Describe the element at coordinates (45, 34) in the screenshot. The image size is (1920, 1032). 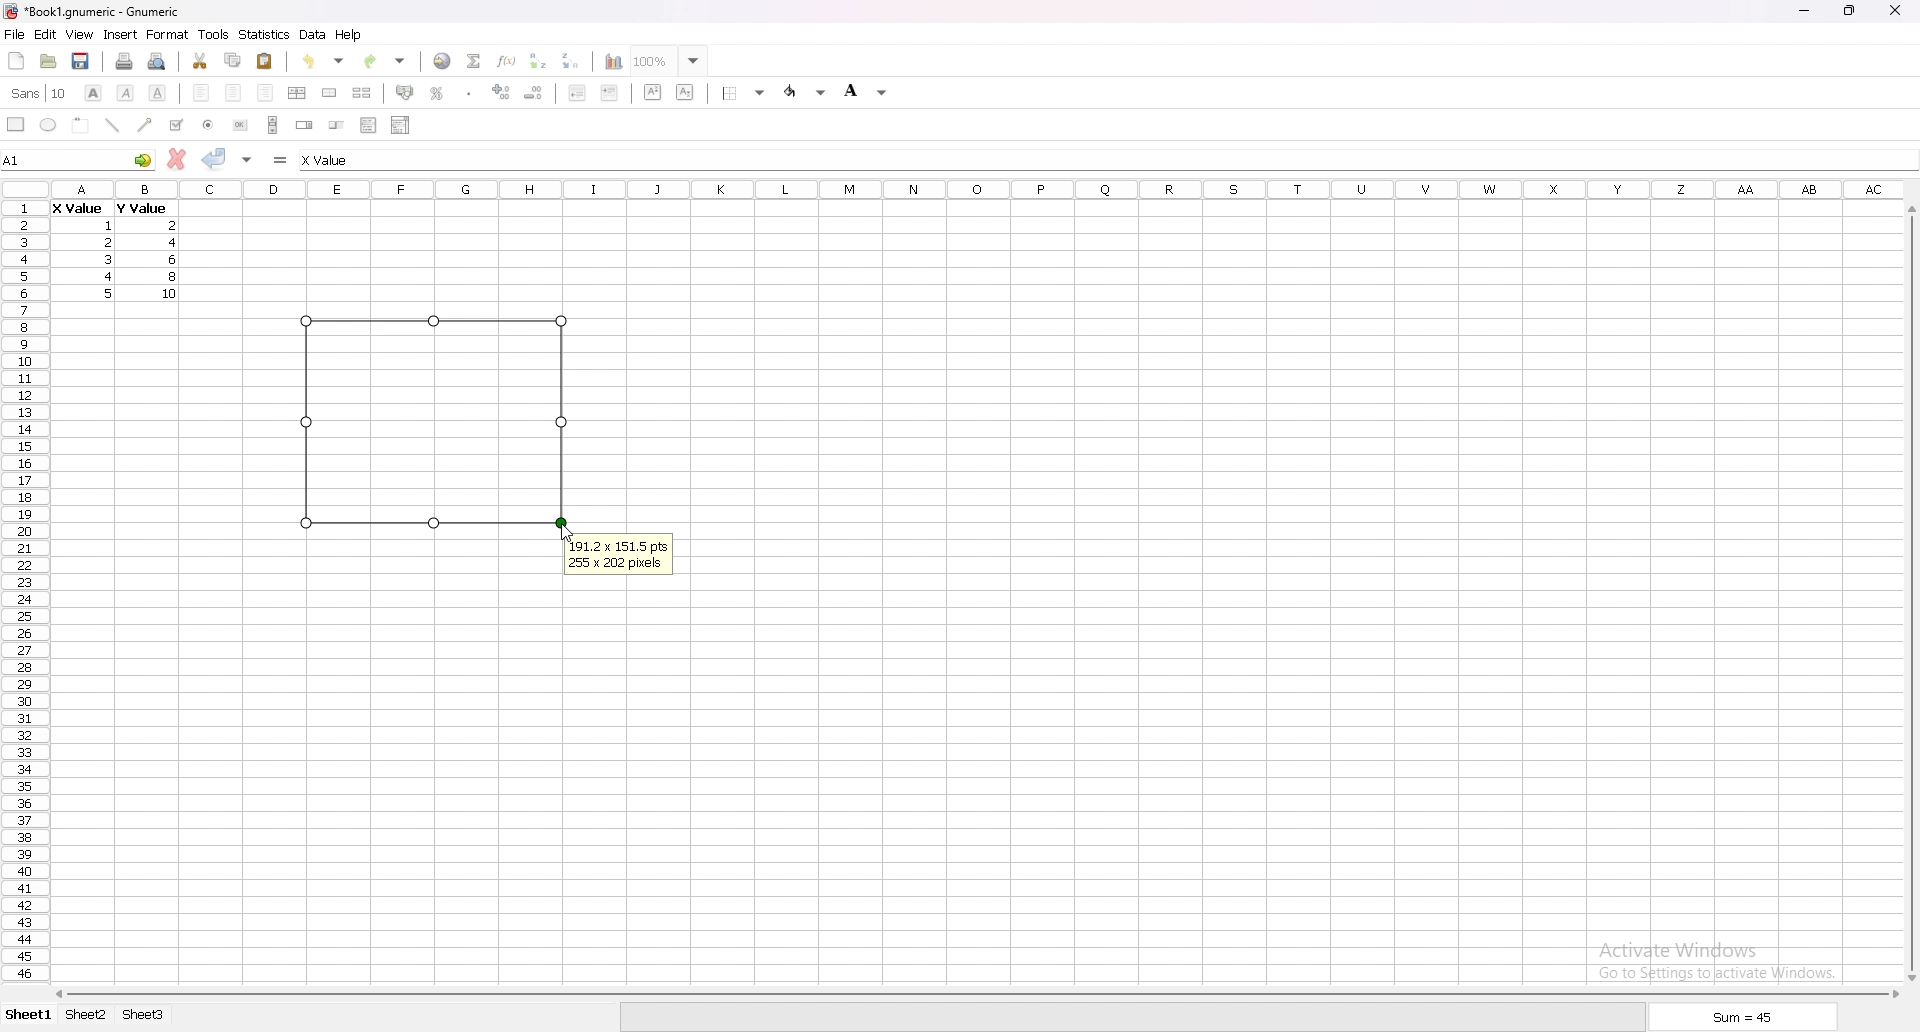
I see `edit` at that location.